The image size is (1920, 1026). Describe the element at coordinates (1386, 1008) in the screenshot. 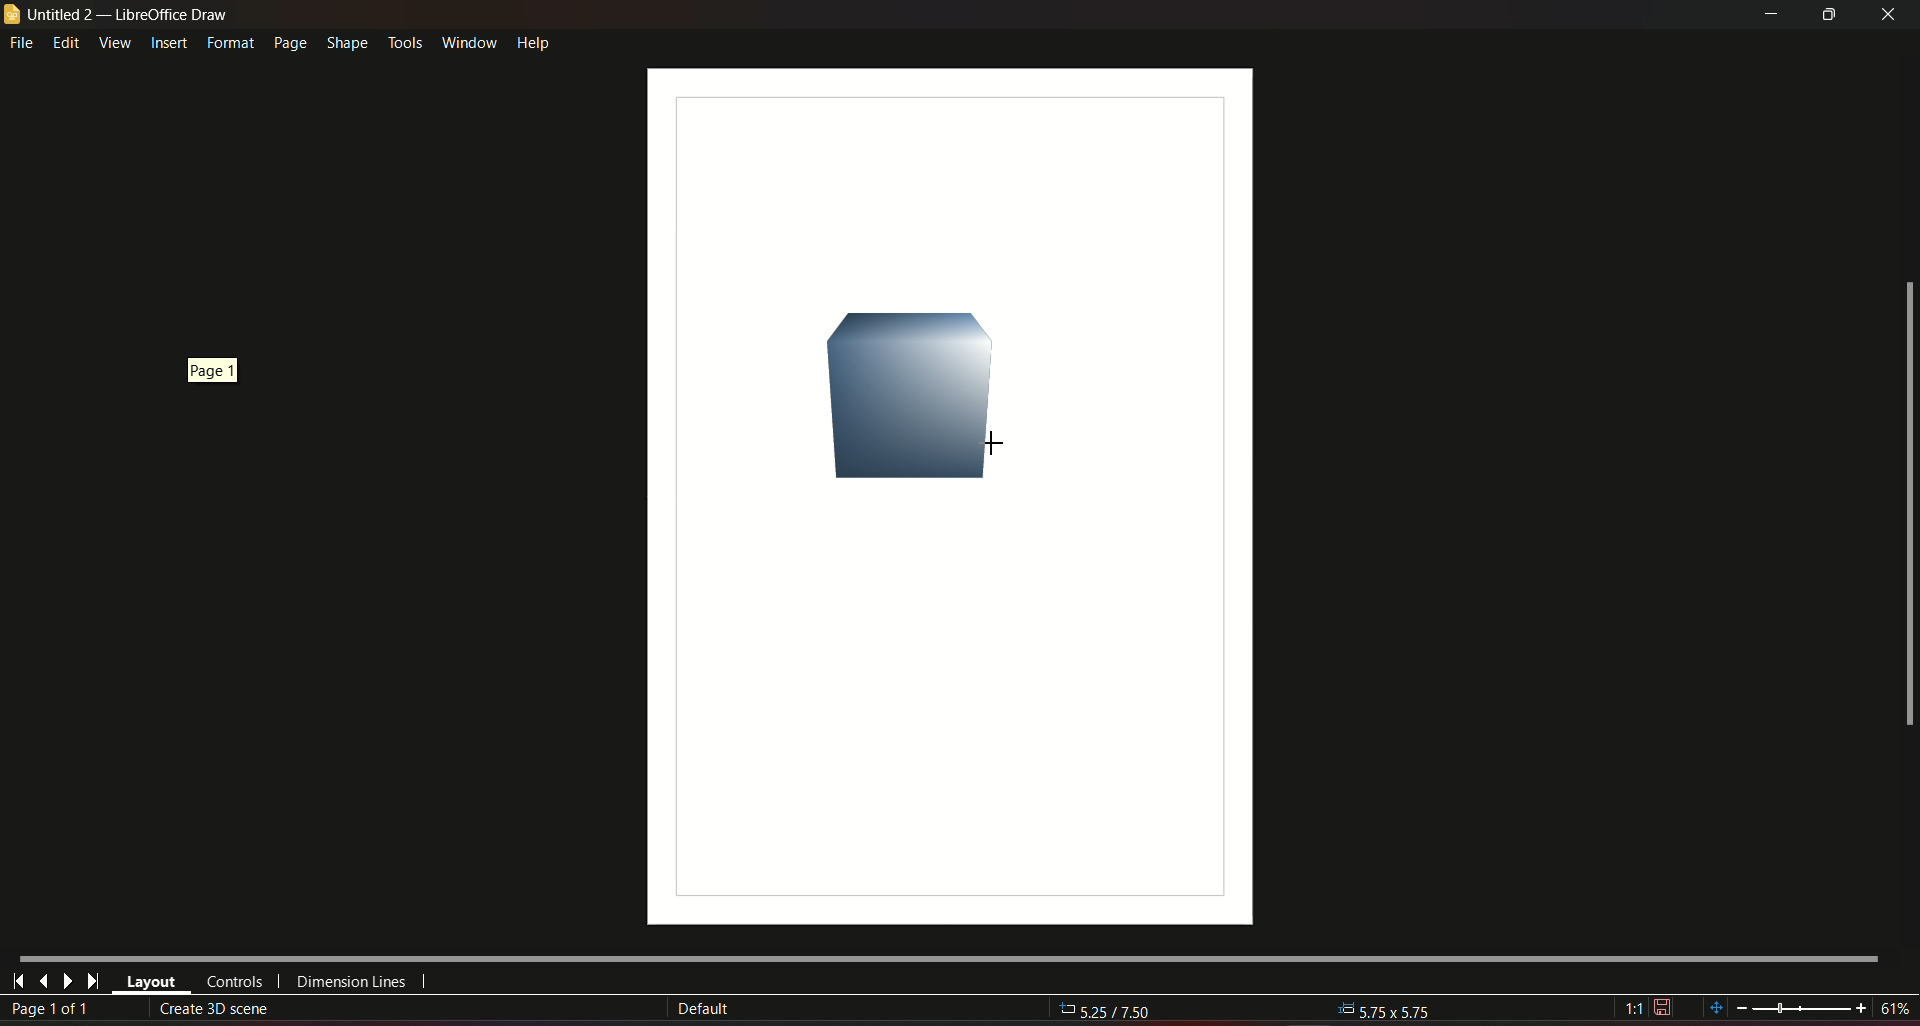

I see `5.75x5.75` at that location.